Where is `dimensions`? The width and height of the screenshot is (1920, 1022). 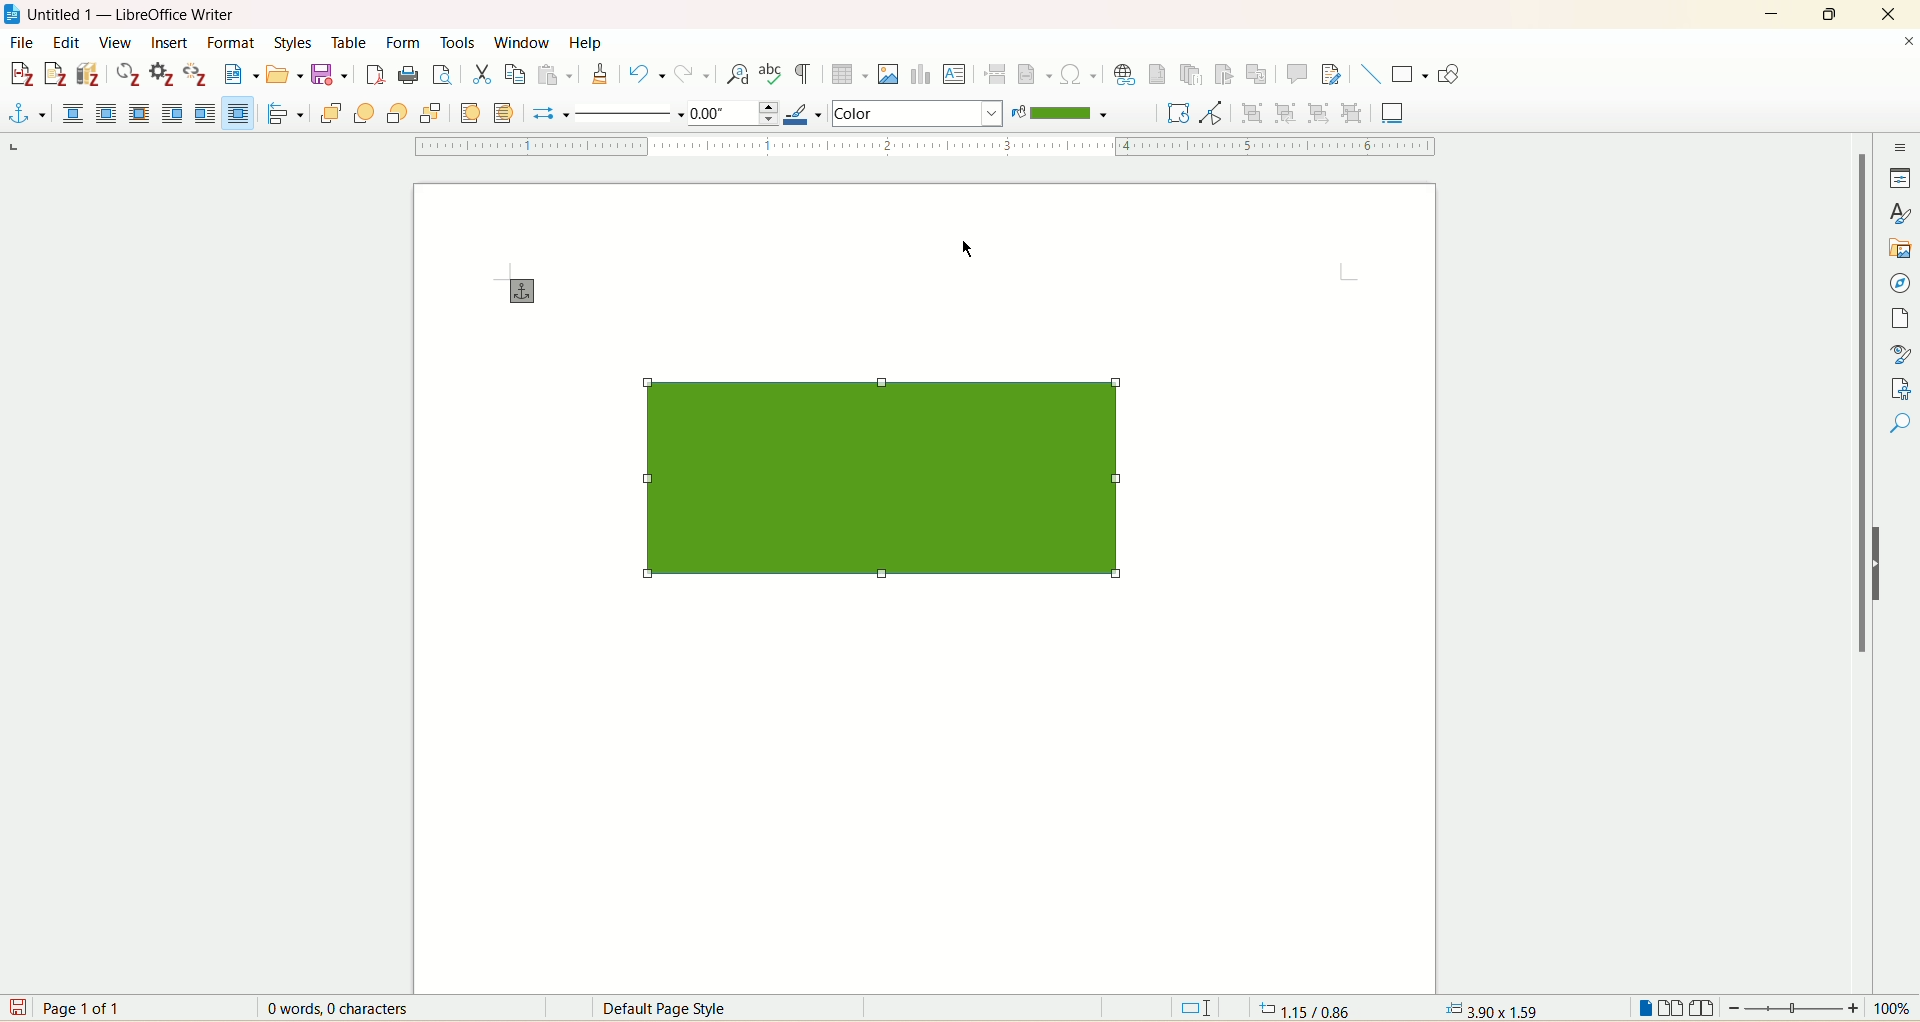 dimensions is located at coordinates (1491, 1007).